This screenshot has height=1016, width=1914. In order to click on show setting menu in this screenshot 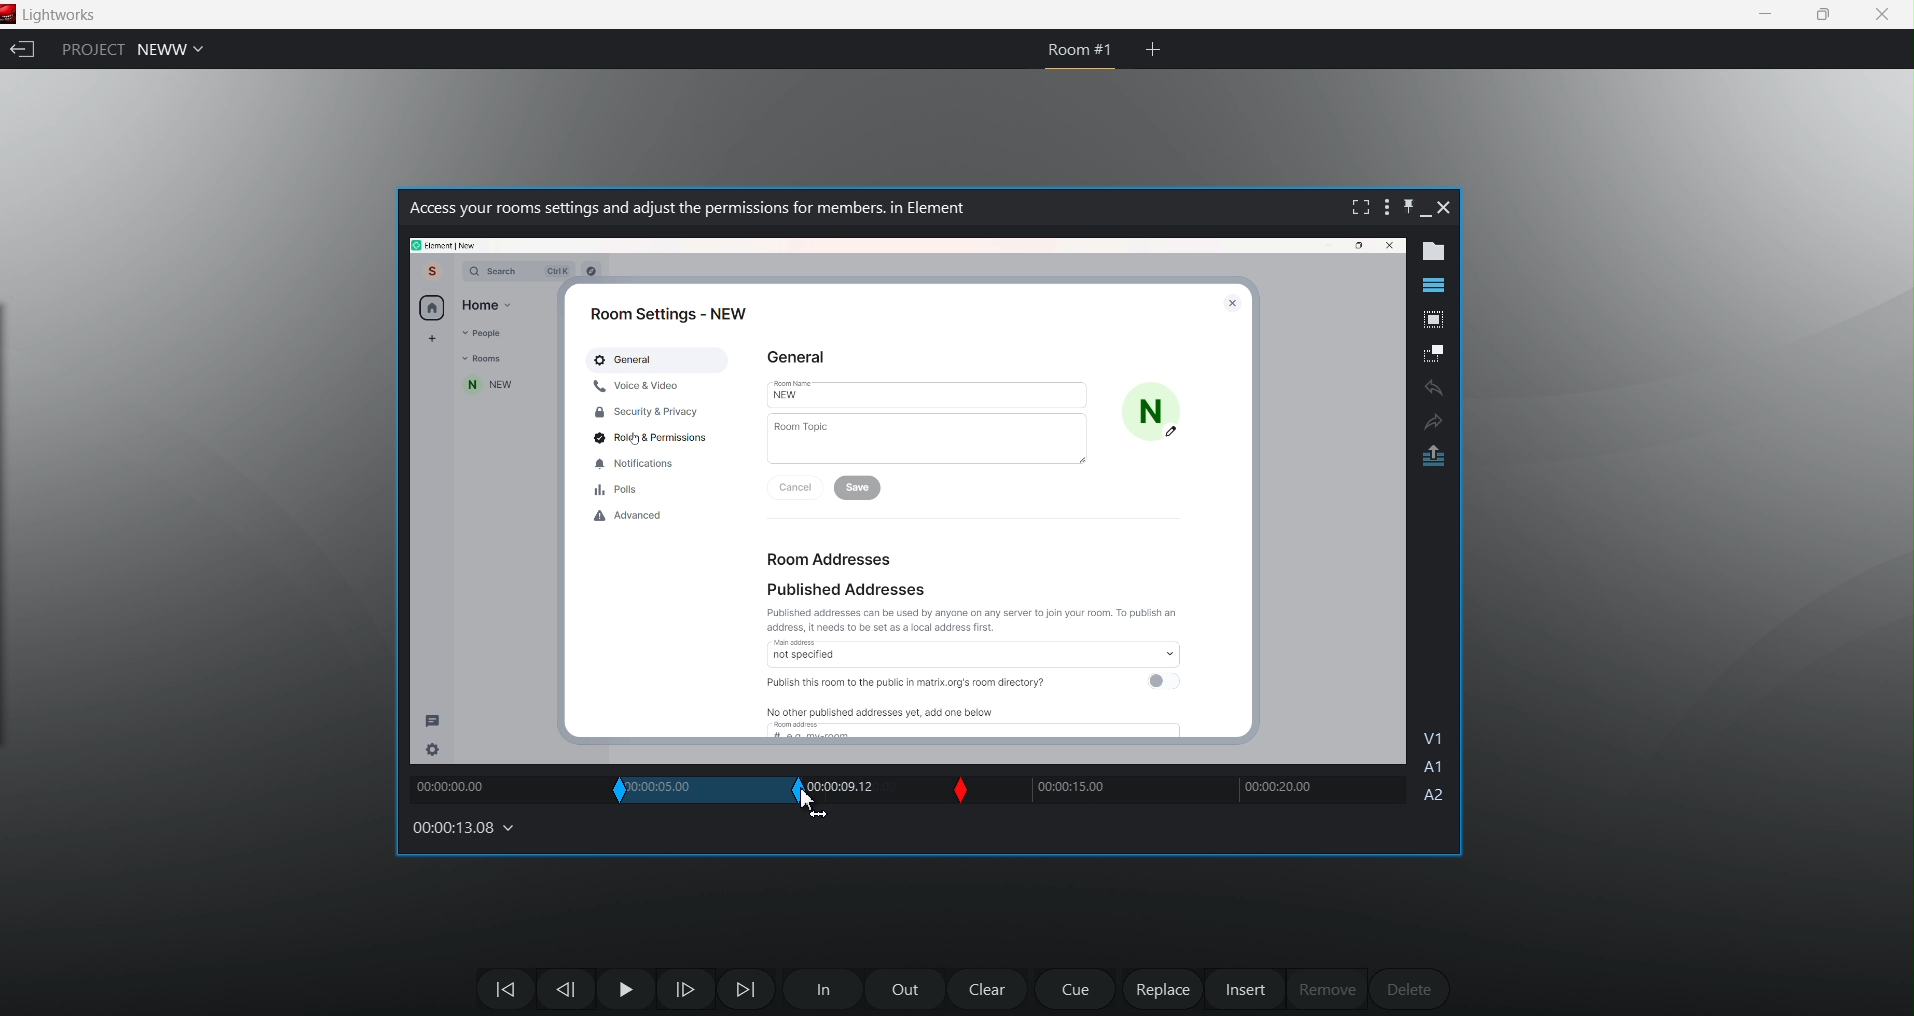, I will do `click(1392, 204)`.